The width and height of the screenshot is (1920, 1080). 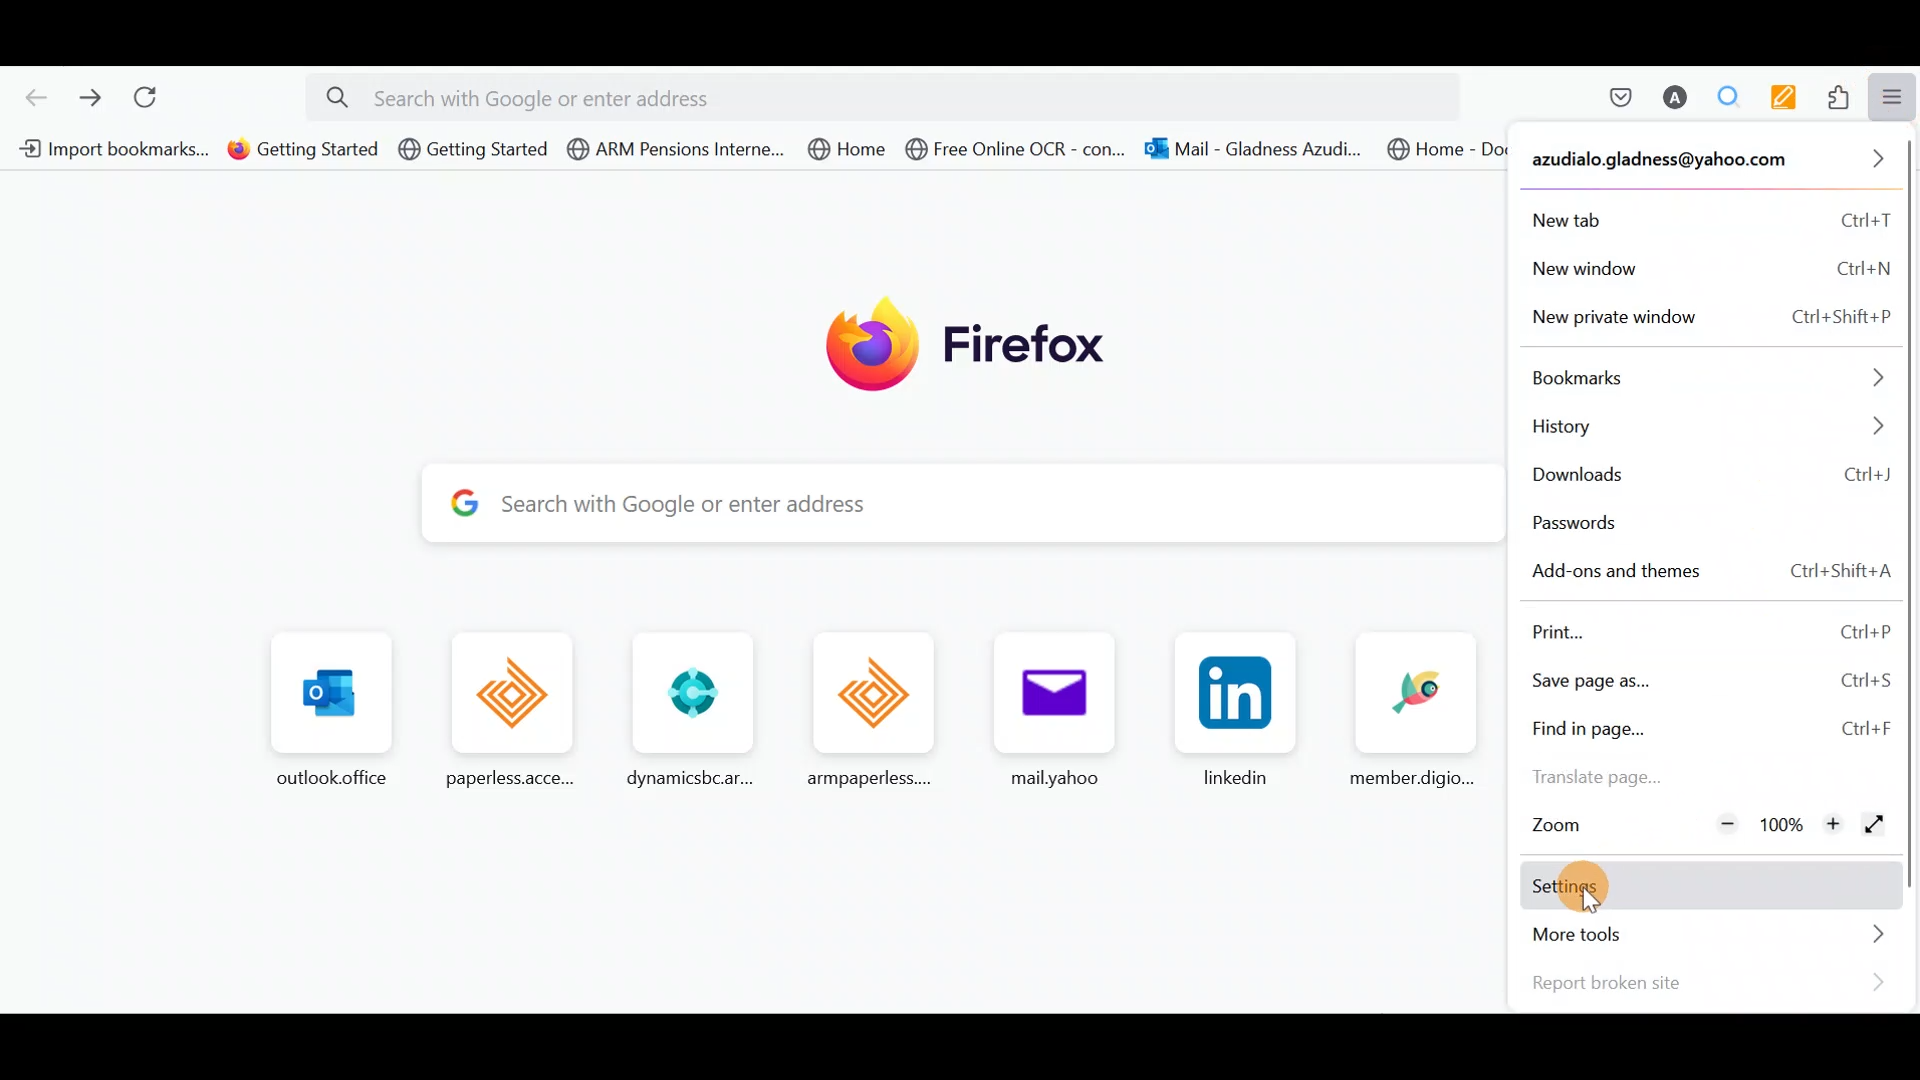 I want to click on Zoom, so click(x=1598, y=829).